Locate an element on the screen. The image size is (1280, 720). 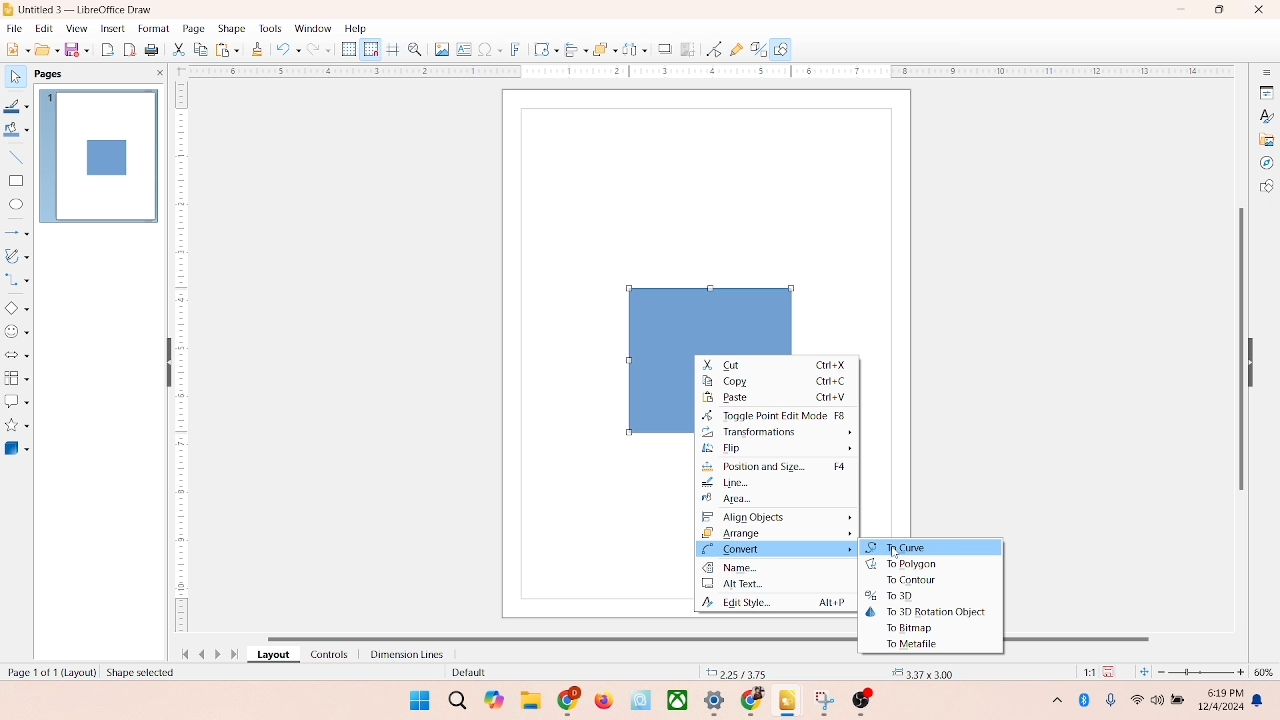
export directly as PDF is located at coordinates (131, 49).